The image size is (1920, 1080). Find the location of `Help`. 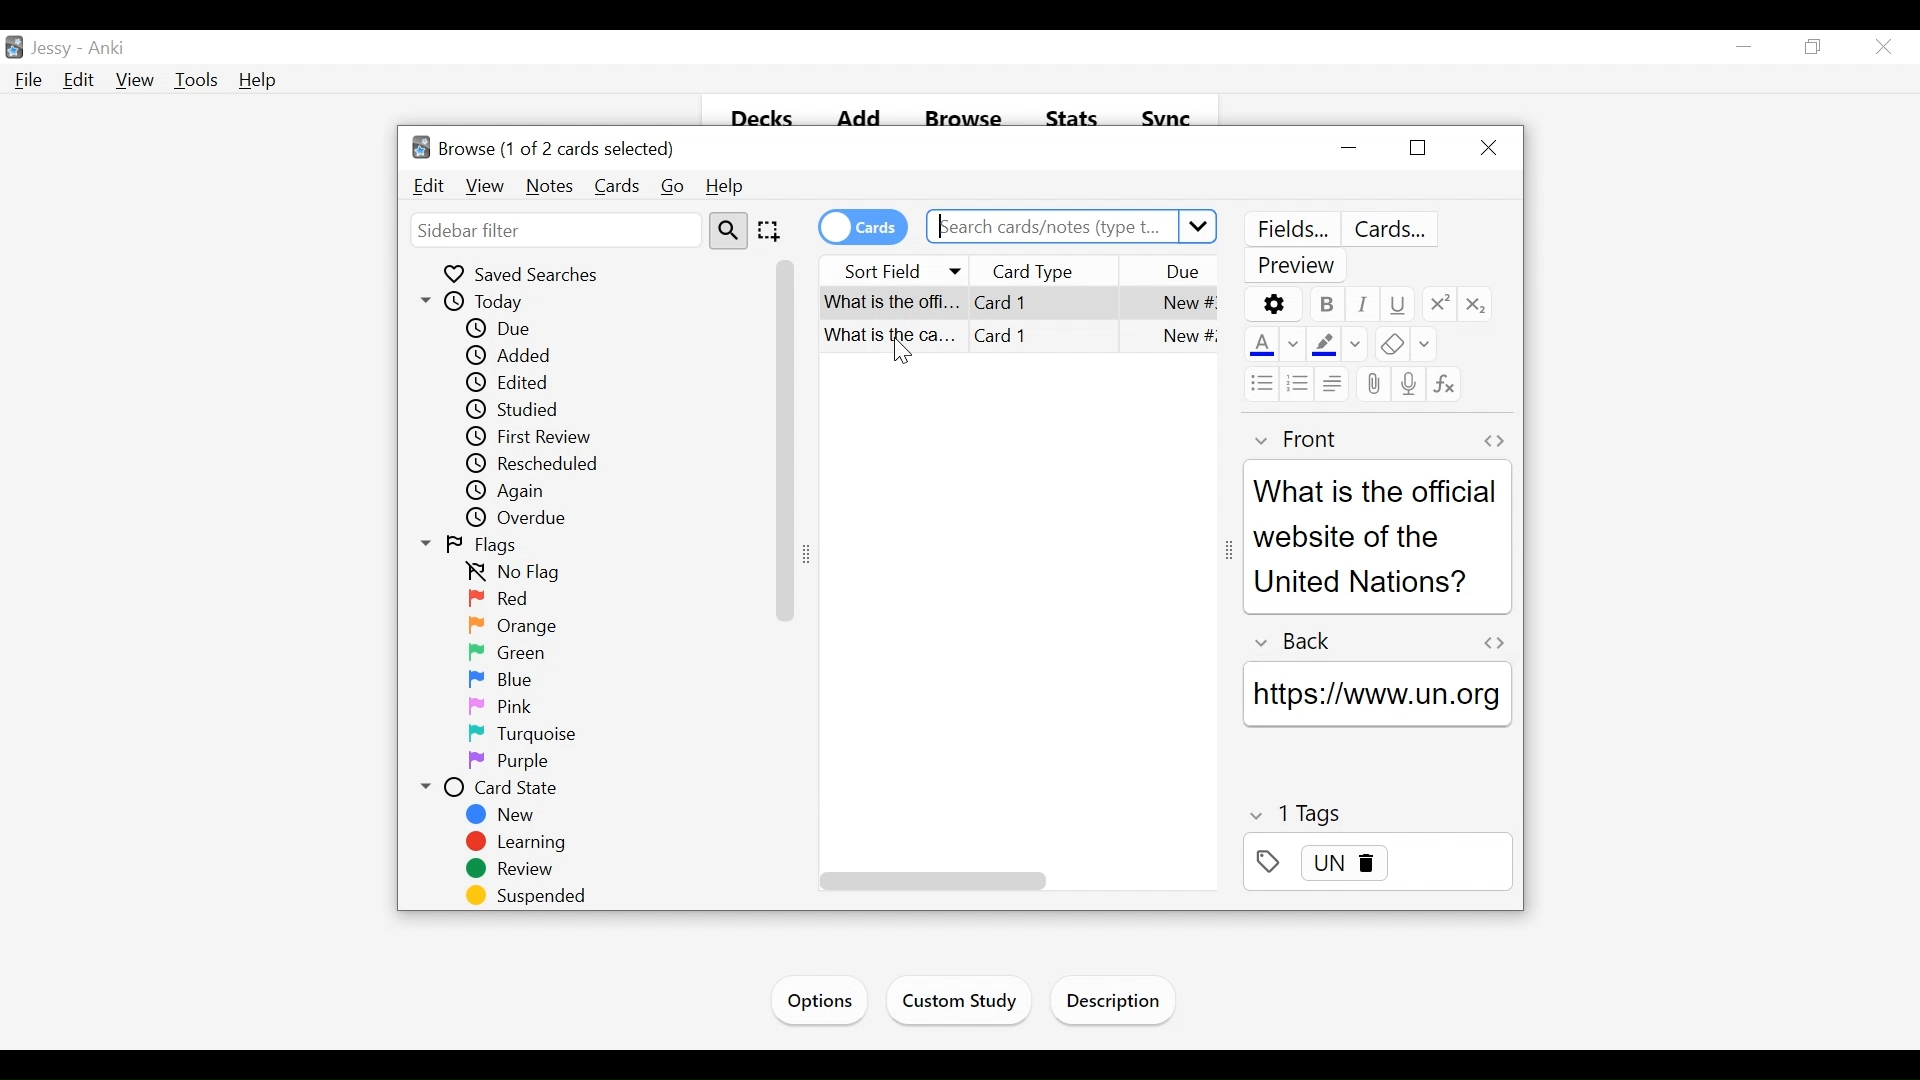

Help is located at coordinates (257, 80).